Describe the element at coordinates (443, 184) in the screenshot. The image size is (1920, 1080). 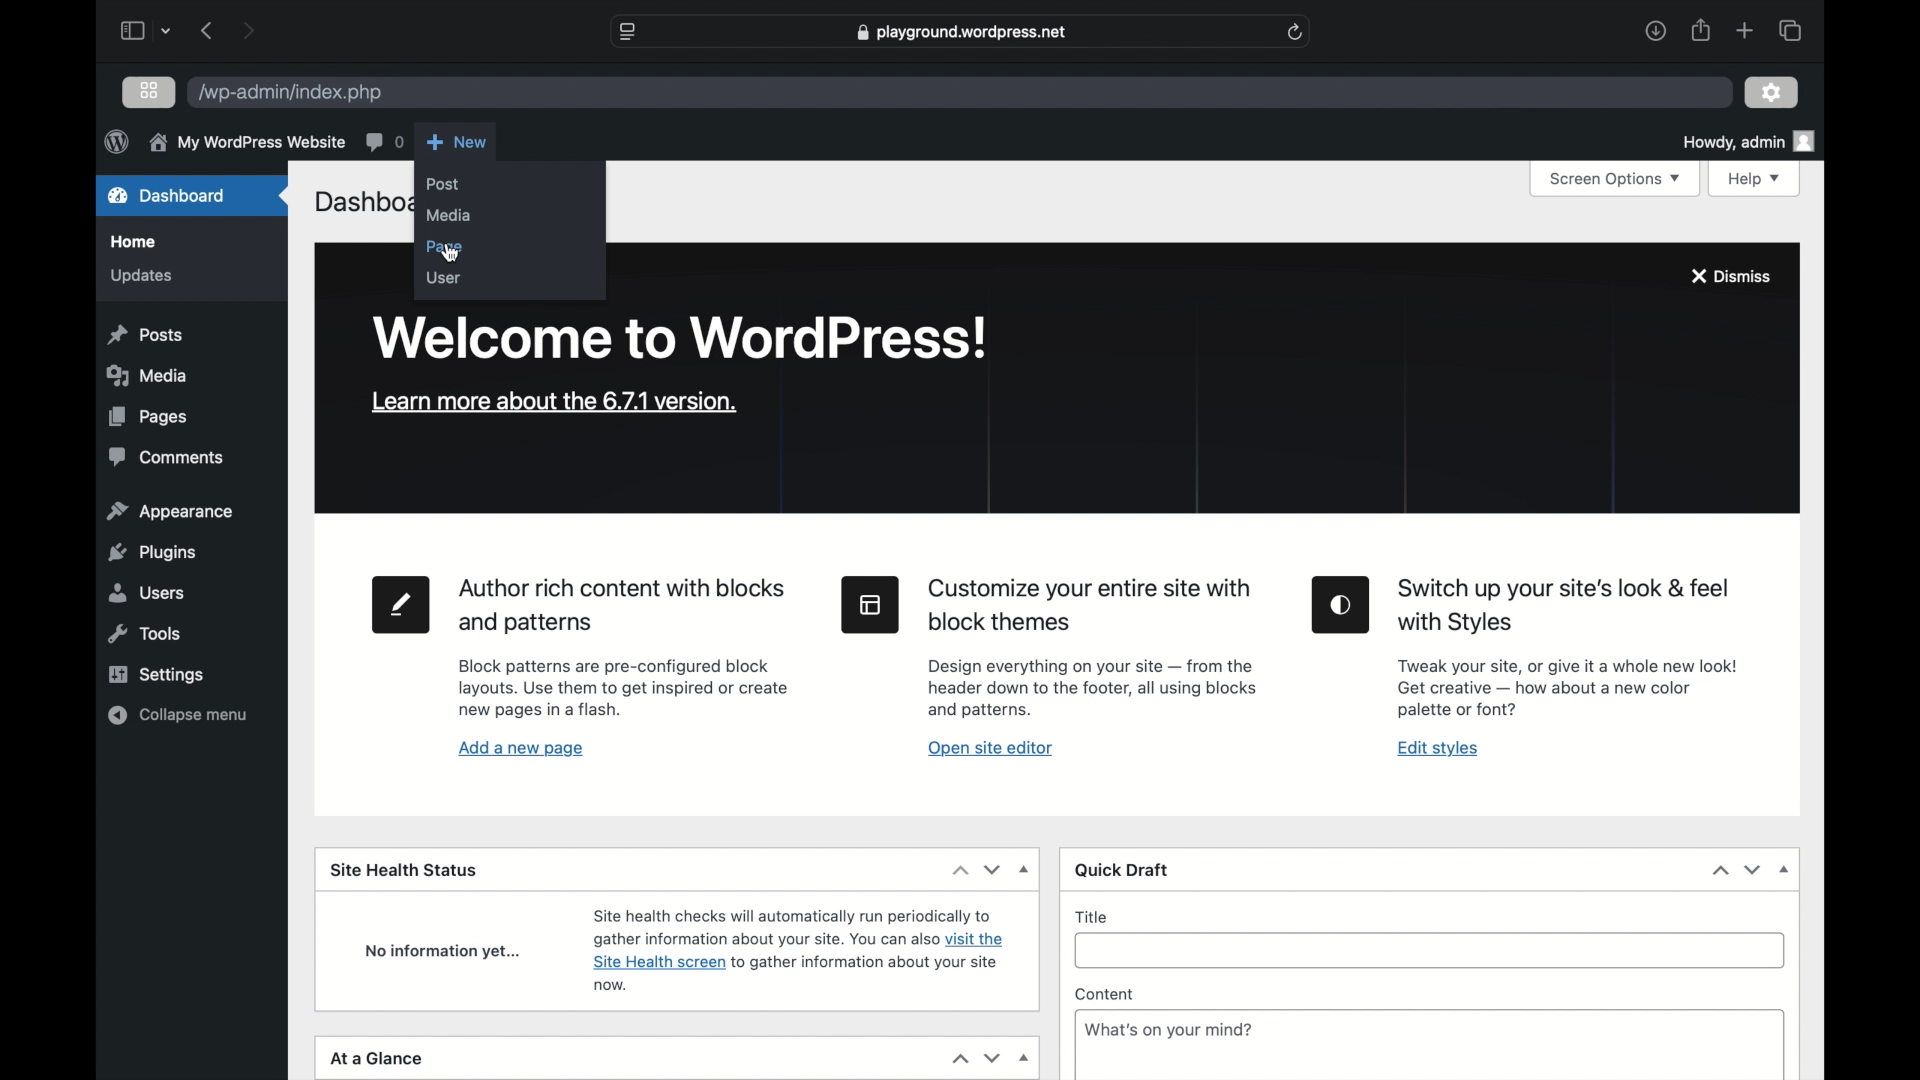
I see `post` at that location.